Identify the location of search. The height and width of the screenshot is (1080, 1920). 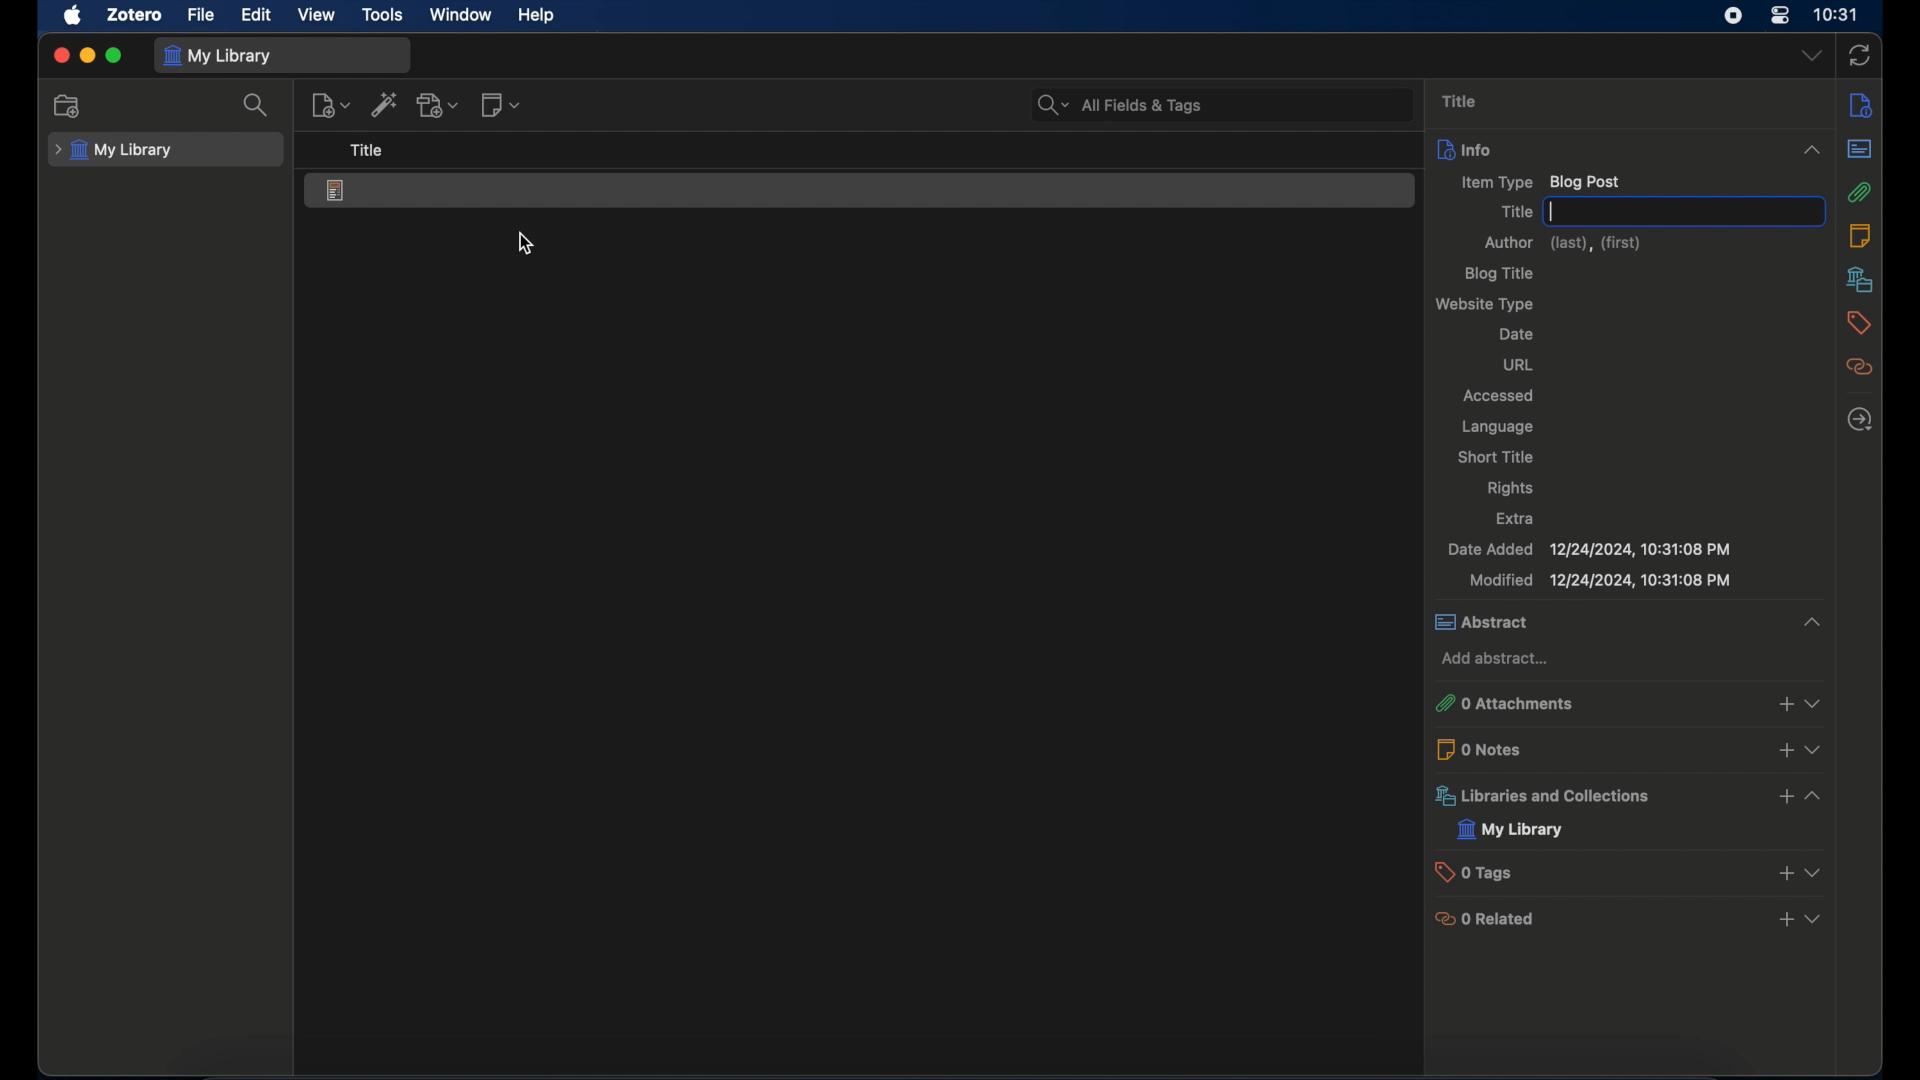
(256, 105).